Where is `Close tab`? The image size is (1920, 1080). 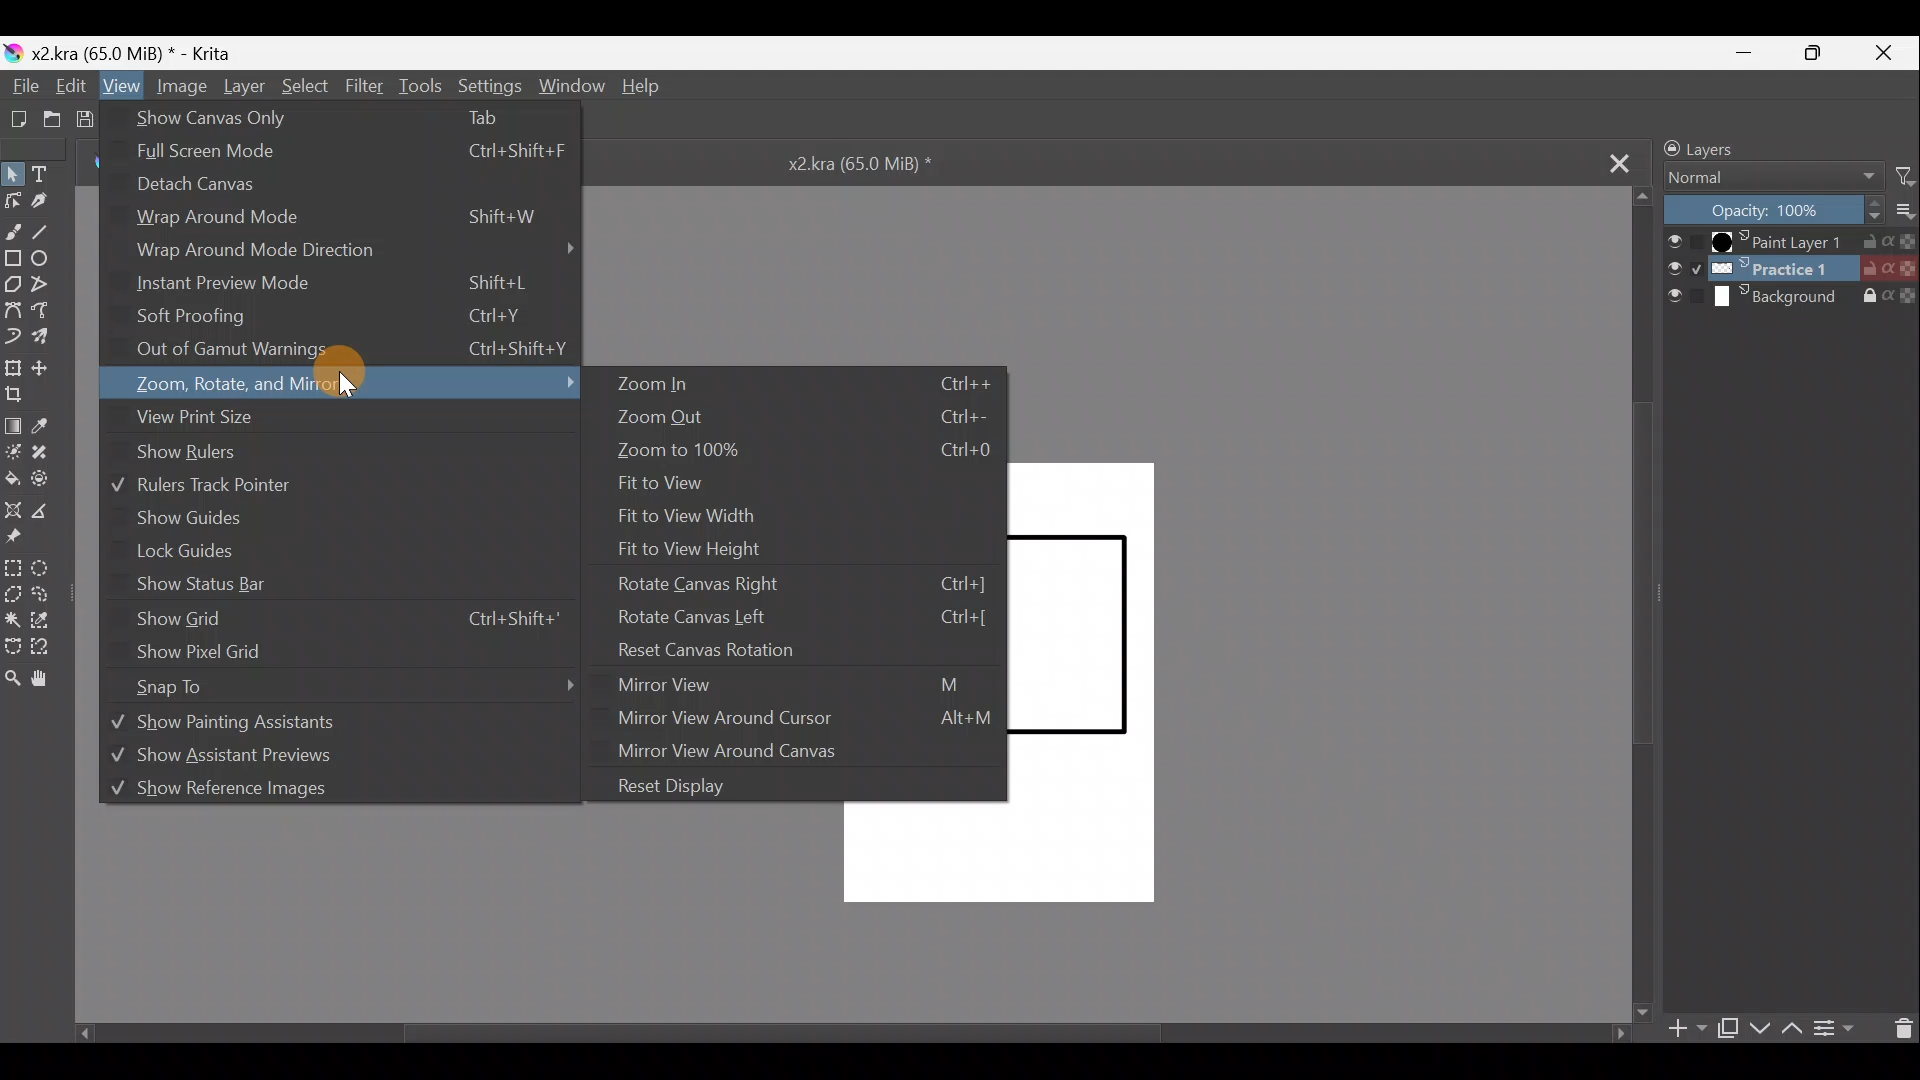 Close tab is located at coordinates (1605, 161).